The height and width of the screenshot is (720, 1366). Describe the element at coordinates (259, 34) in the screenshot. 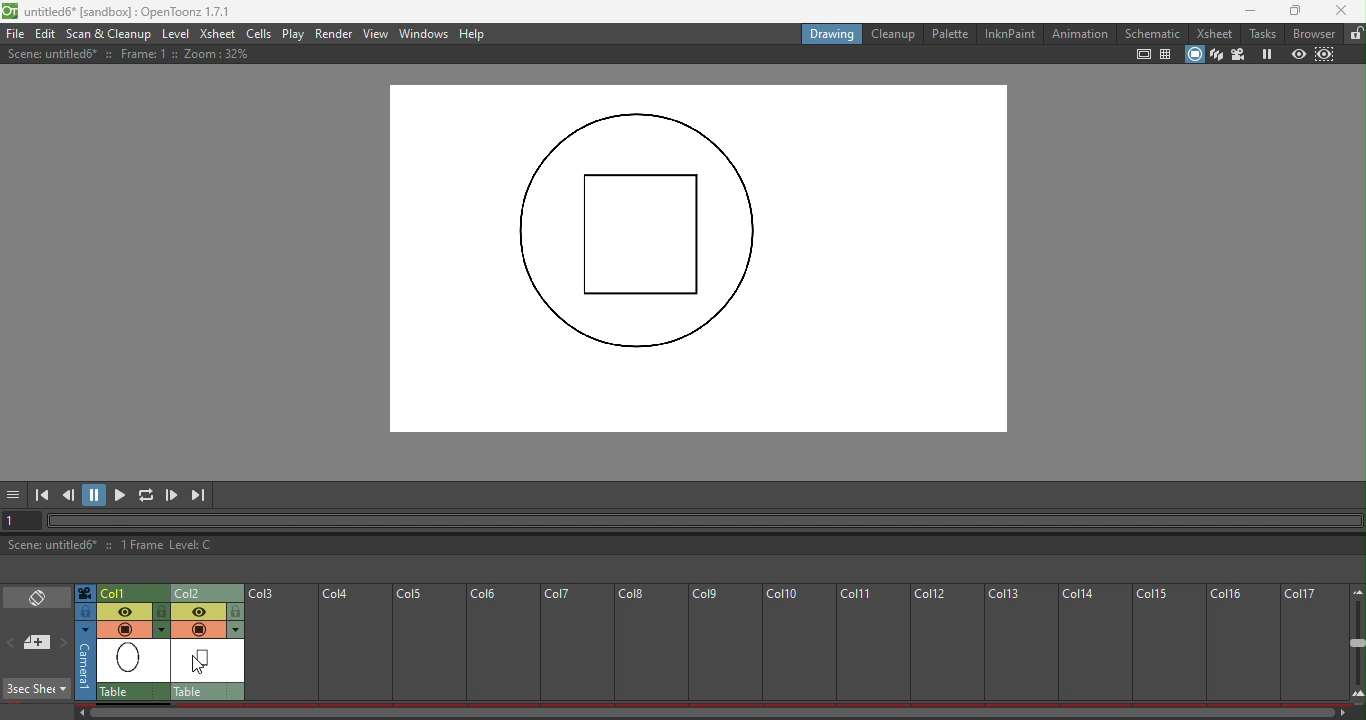

I see `Cells` at that location.